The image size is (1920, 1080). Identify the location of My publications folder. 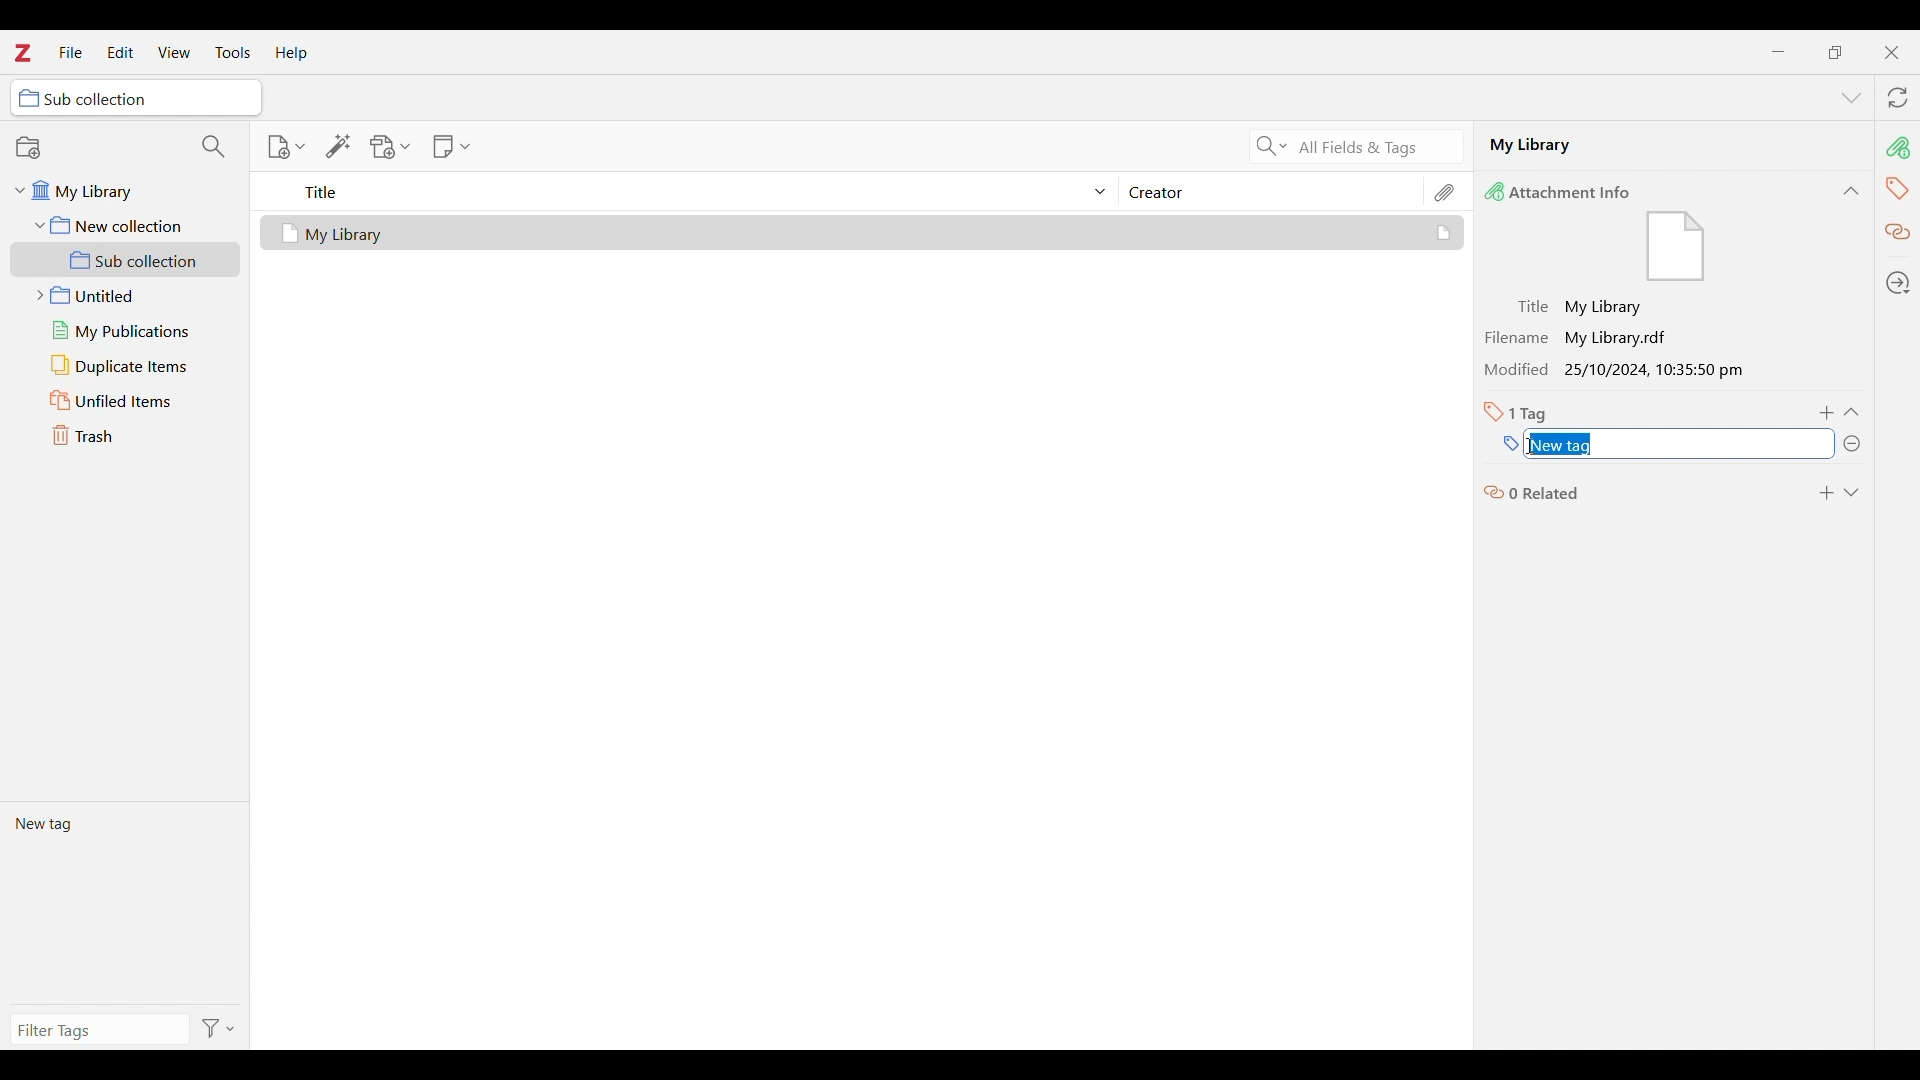
(124, 330).